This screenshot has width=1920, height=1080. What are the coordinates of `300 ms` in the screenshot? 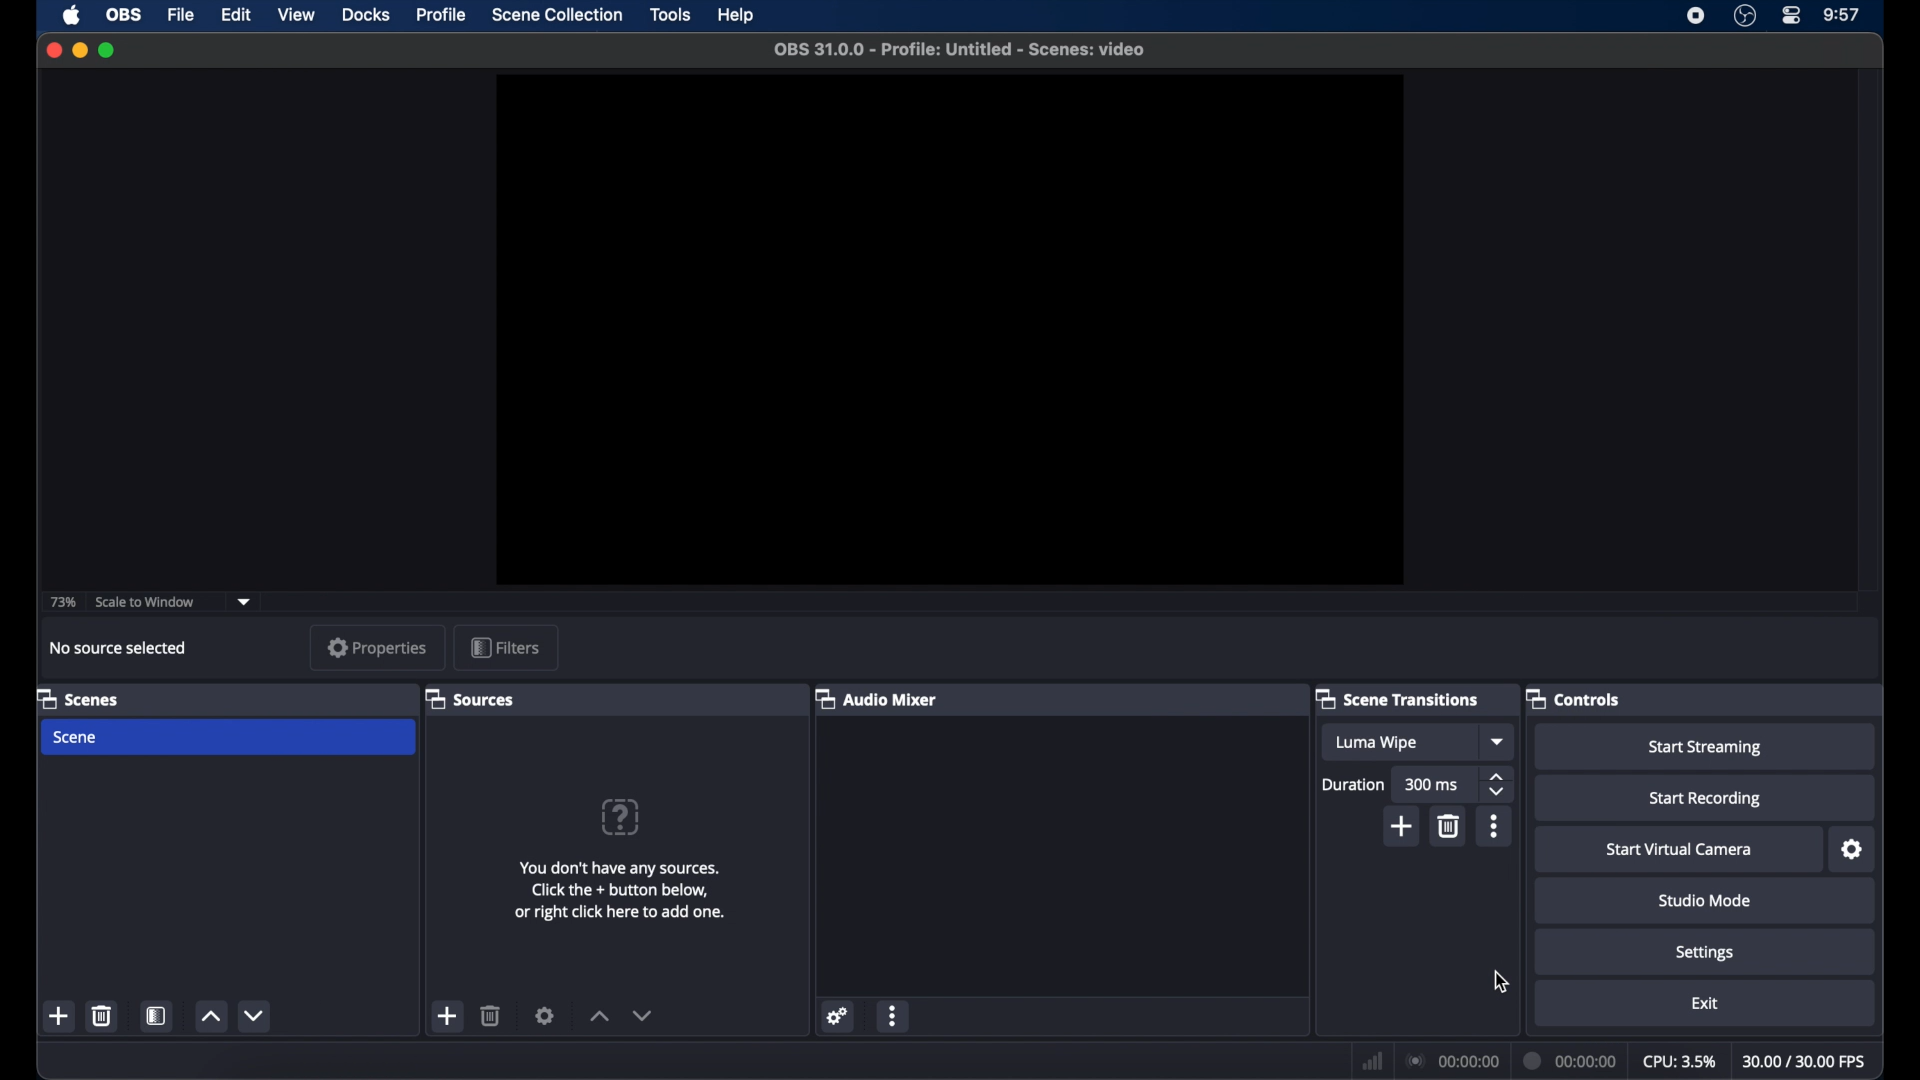 It's located at (1433, 785).